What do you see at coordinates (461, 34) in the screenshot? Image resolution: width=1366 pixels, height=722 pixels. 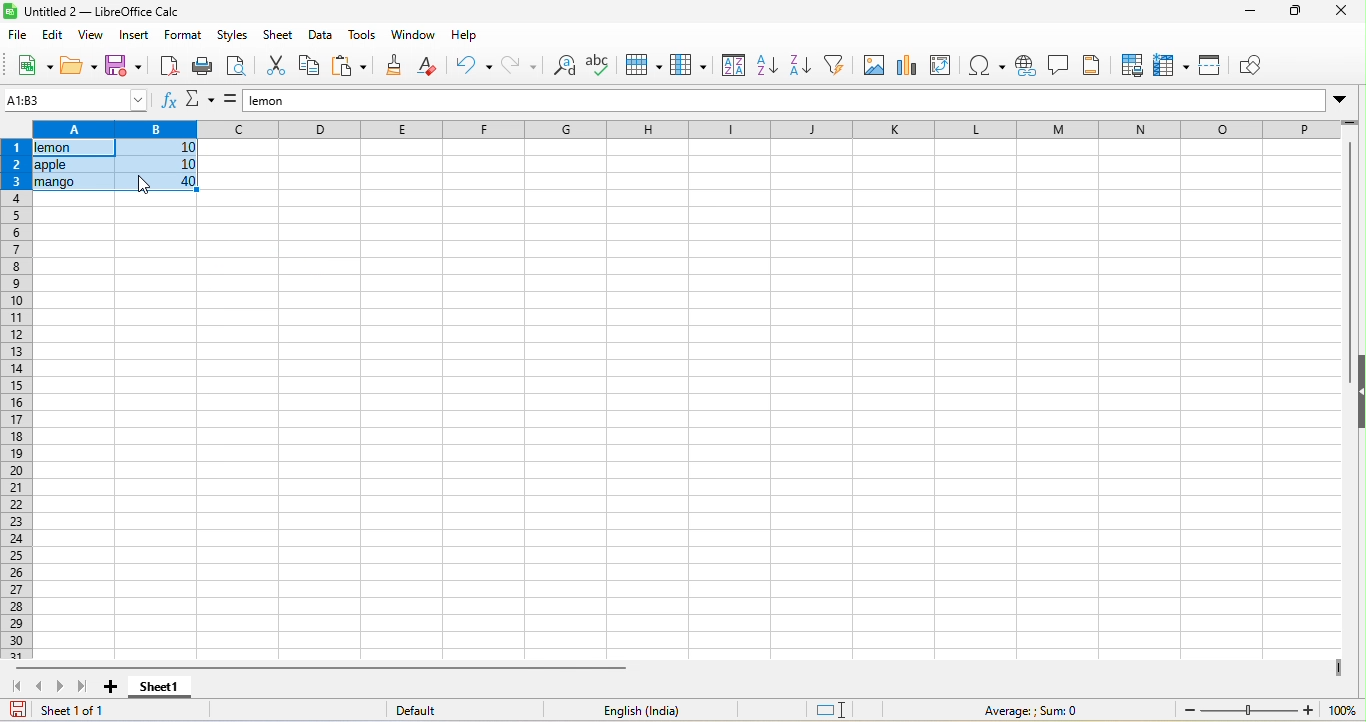 I see `help` at bounding box center [461, 34].